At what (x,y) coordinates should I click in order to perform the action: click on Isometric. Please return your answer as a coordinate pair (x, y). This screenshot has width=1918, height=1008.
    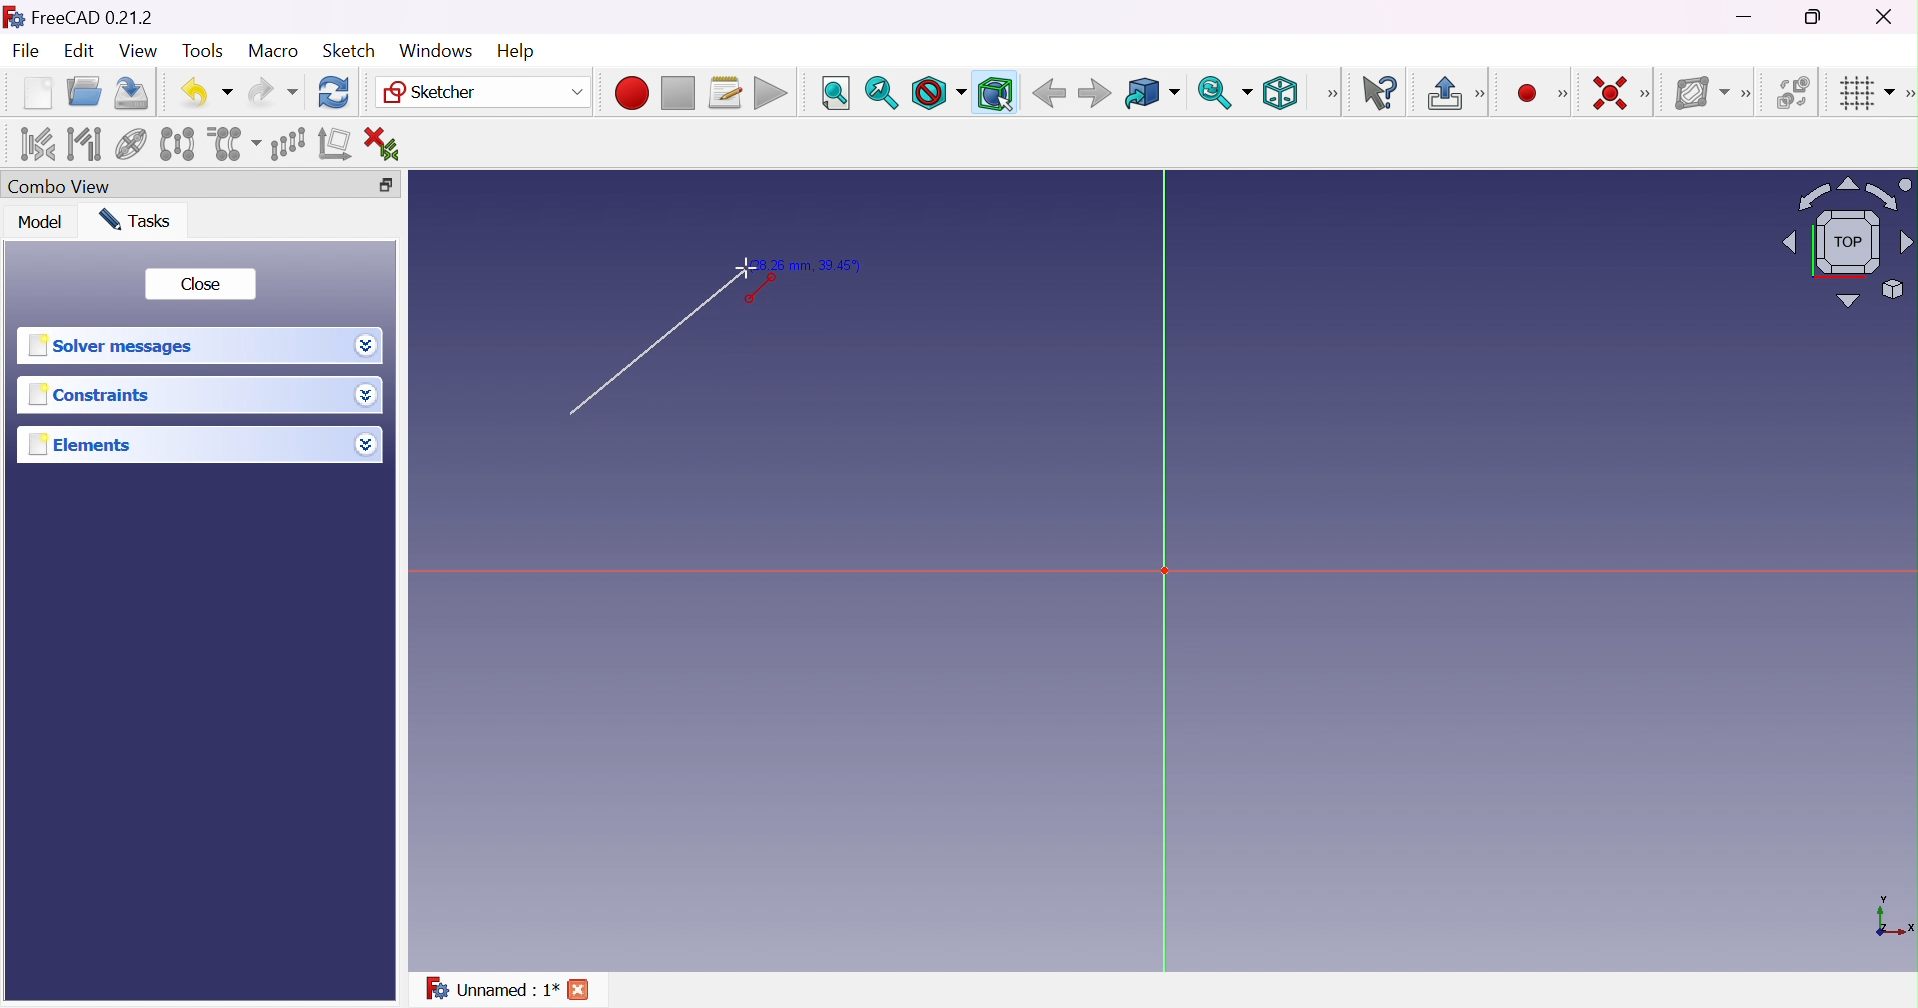
    Looking at the image, I should click on (1285, 93).